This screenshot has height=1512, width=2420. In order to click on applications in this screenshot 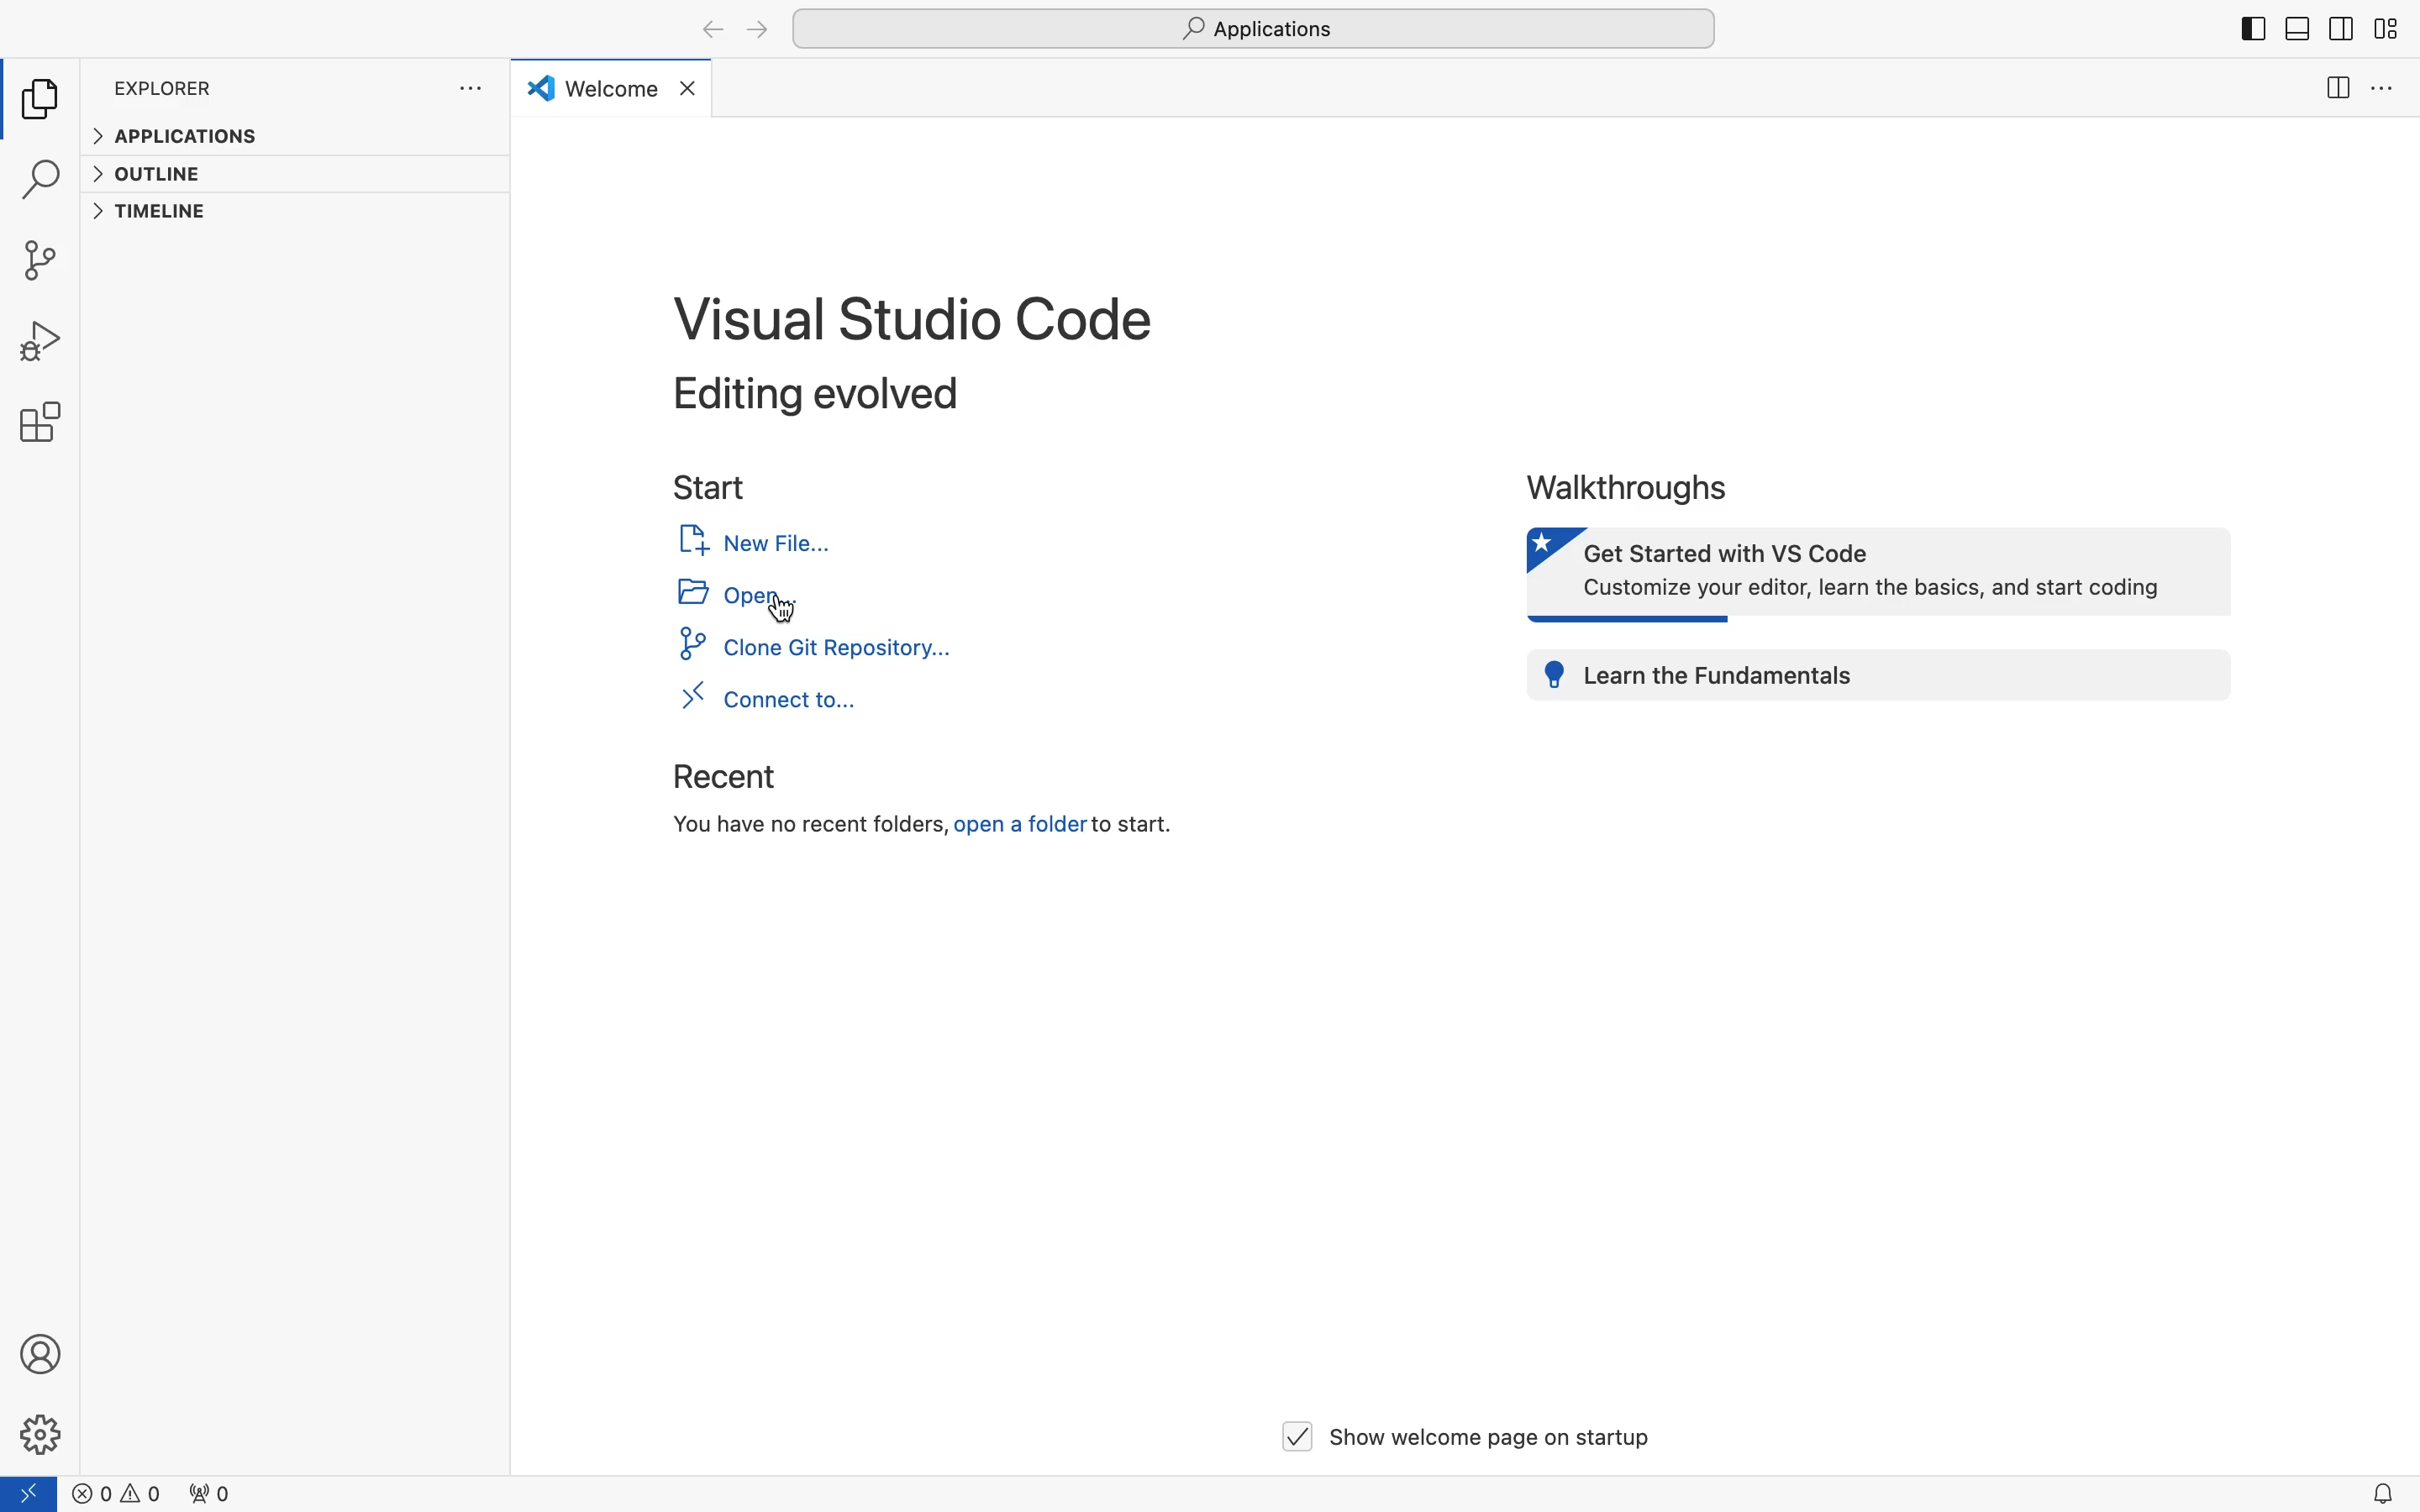, I will do `click(181, 137)`.